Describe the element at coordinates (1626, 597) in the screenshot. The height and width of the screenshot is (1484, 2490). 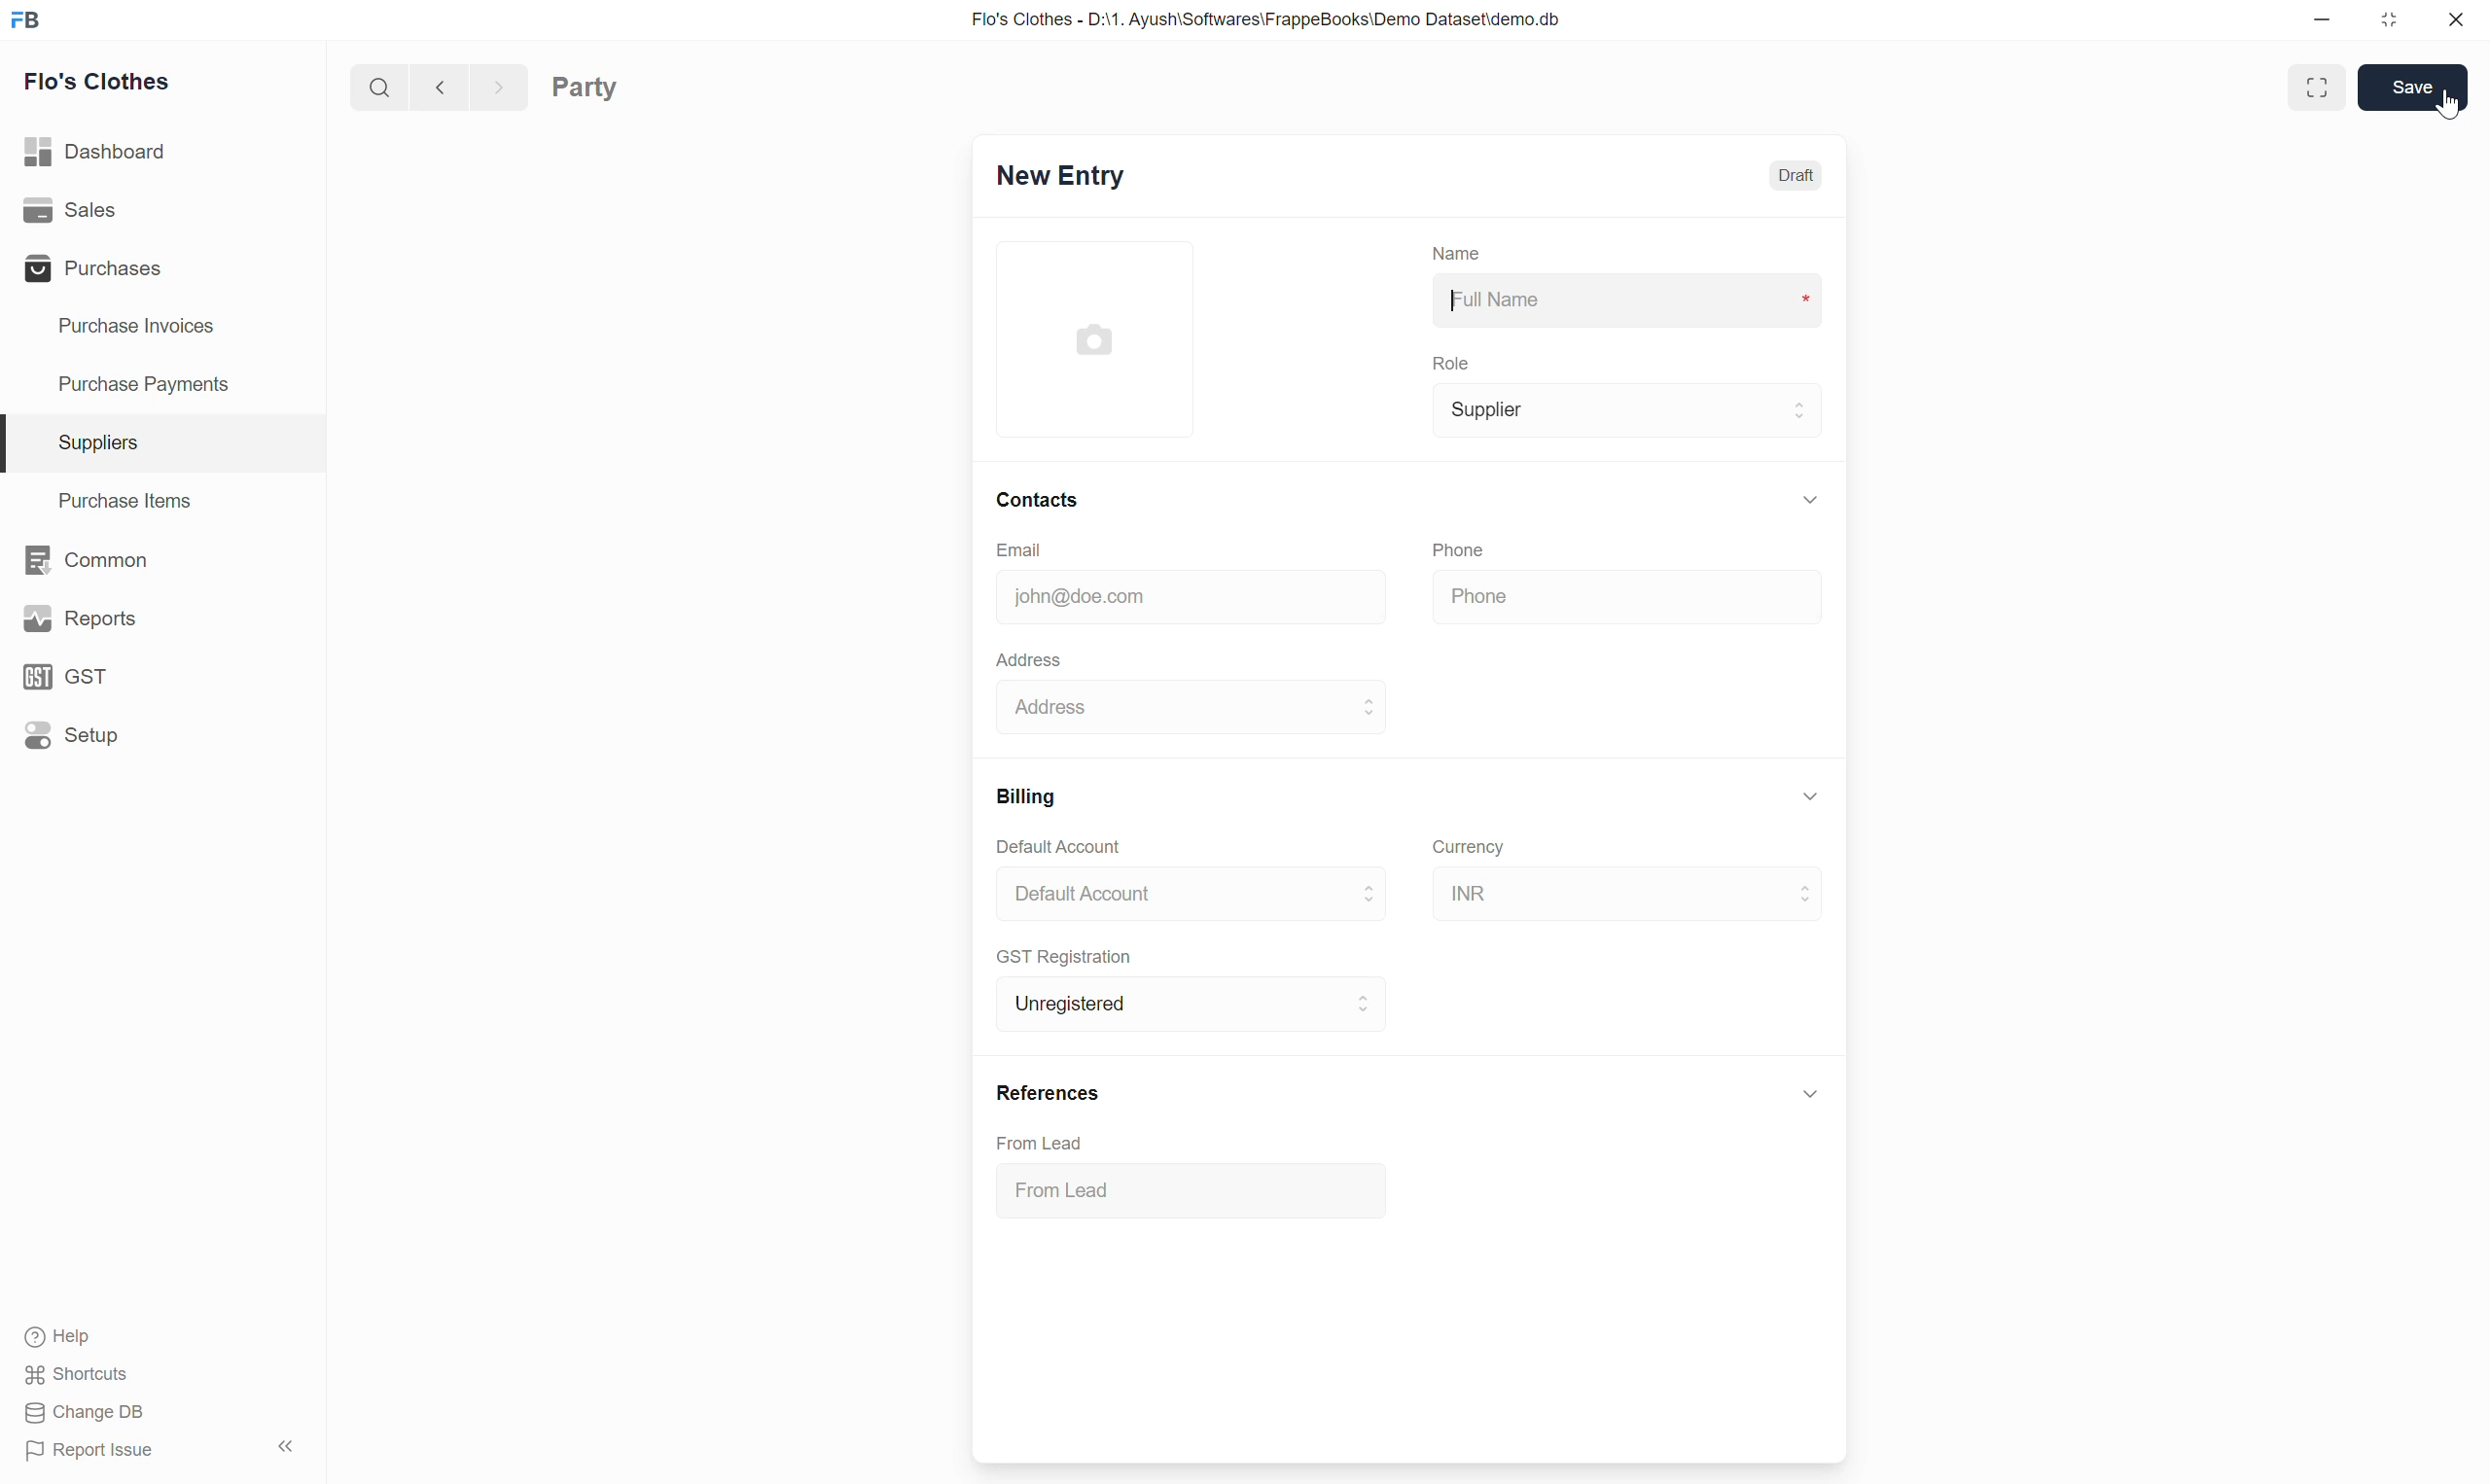
I see `Phone` at that location.